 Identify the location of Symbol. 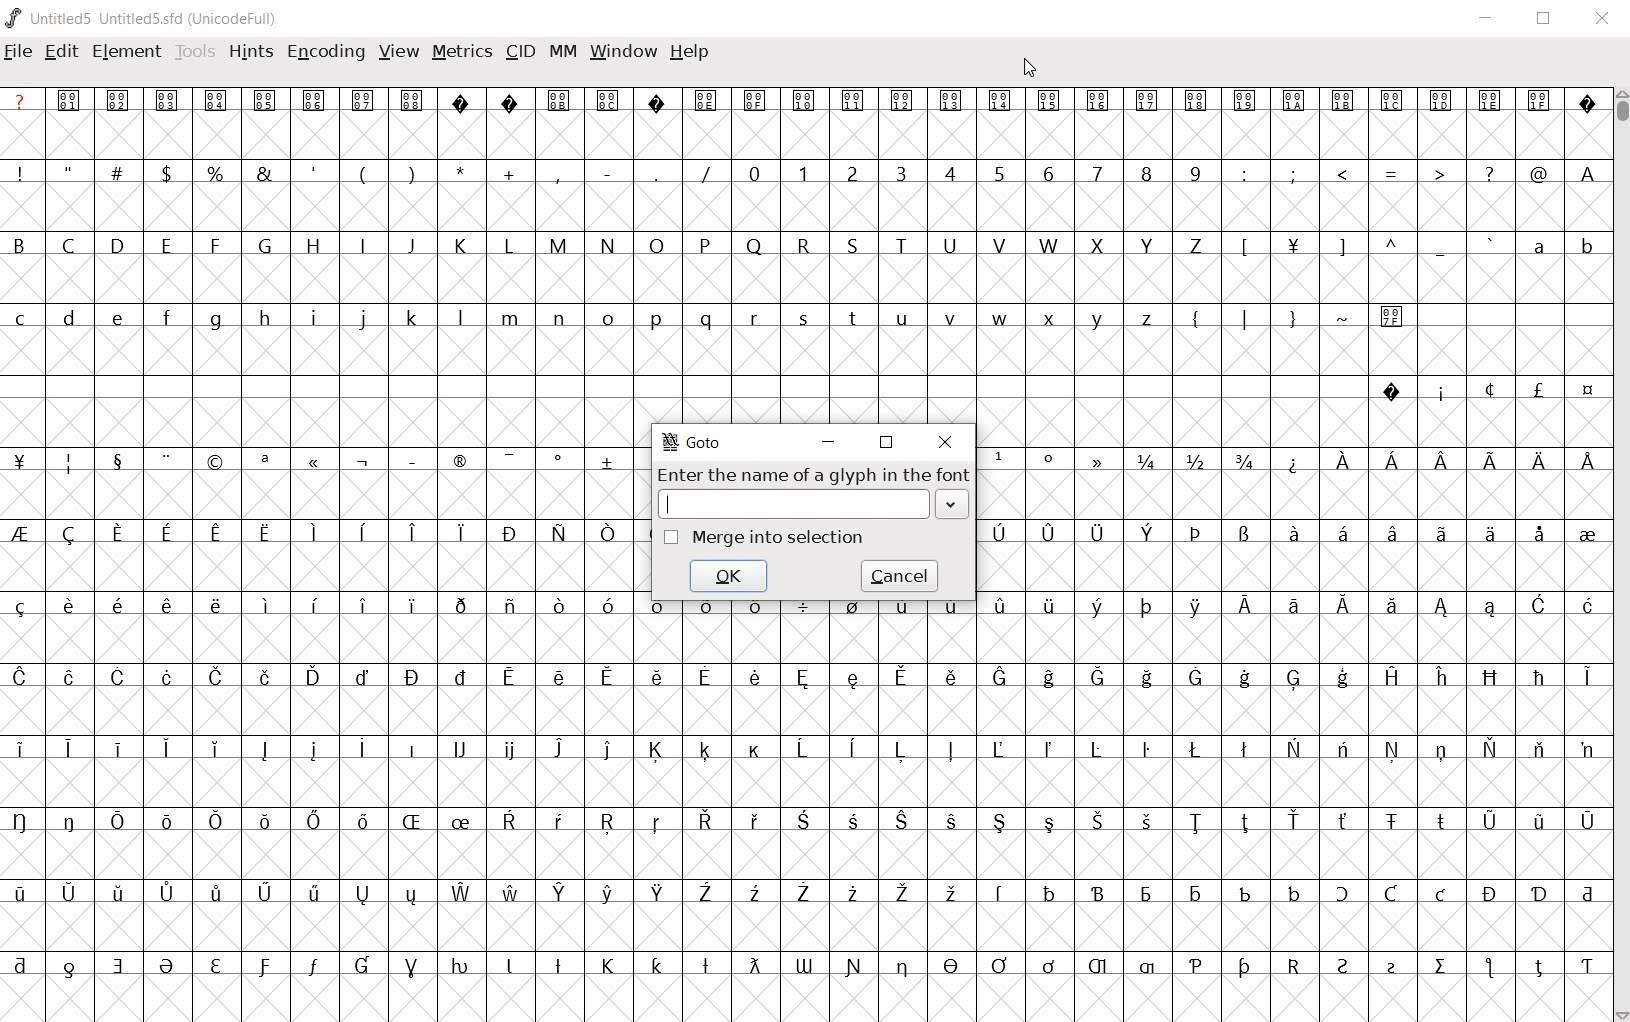
(705, 612).